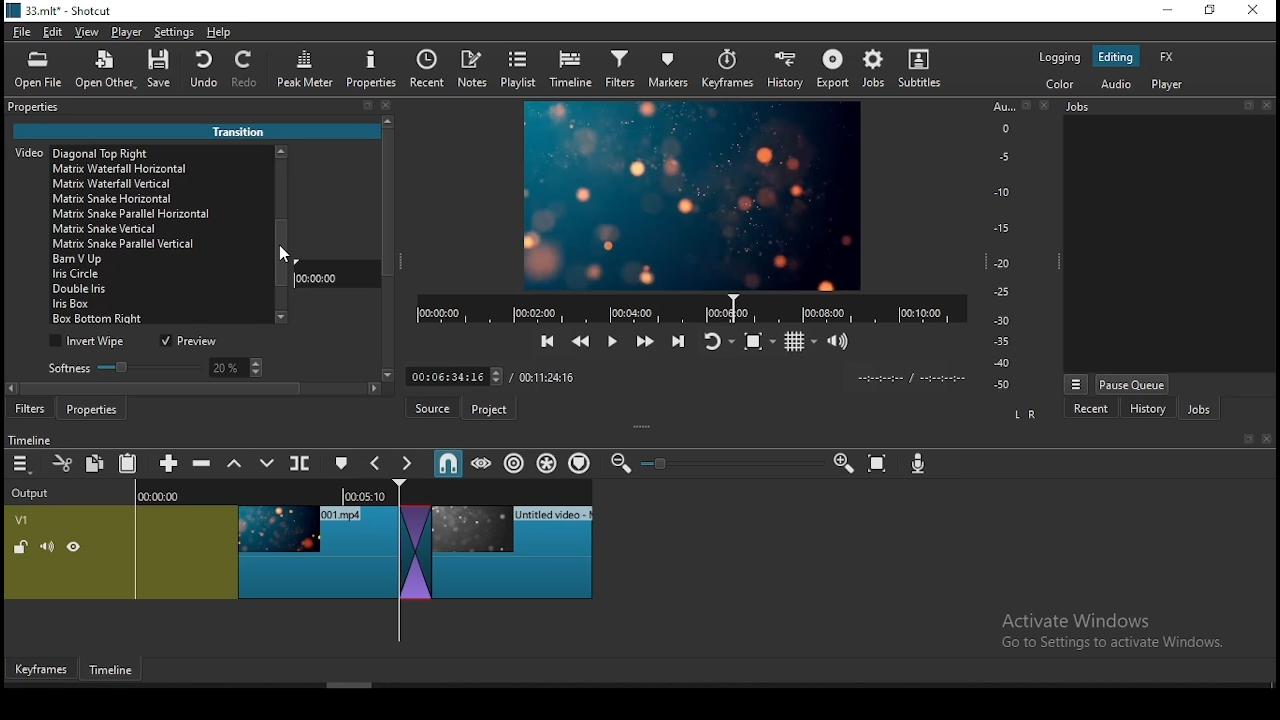 Image resolution: width=1280 pixels, height=720 pixels. What do you see at coordinates (1116, 58) in the screenshot?
I see `editing` at bounding box center [1116, 58].